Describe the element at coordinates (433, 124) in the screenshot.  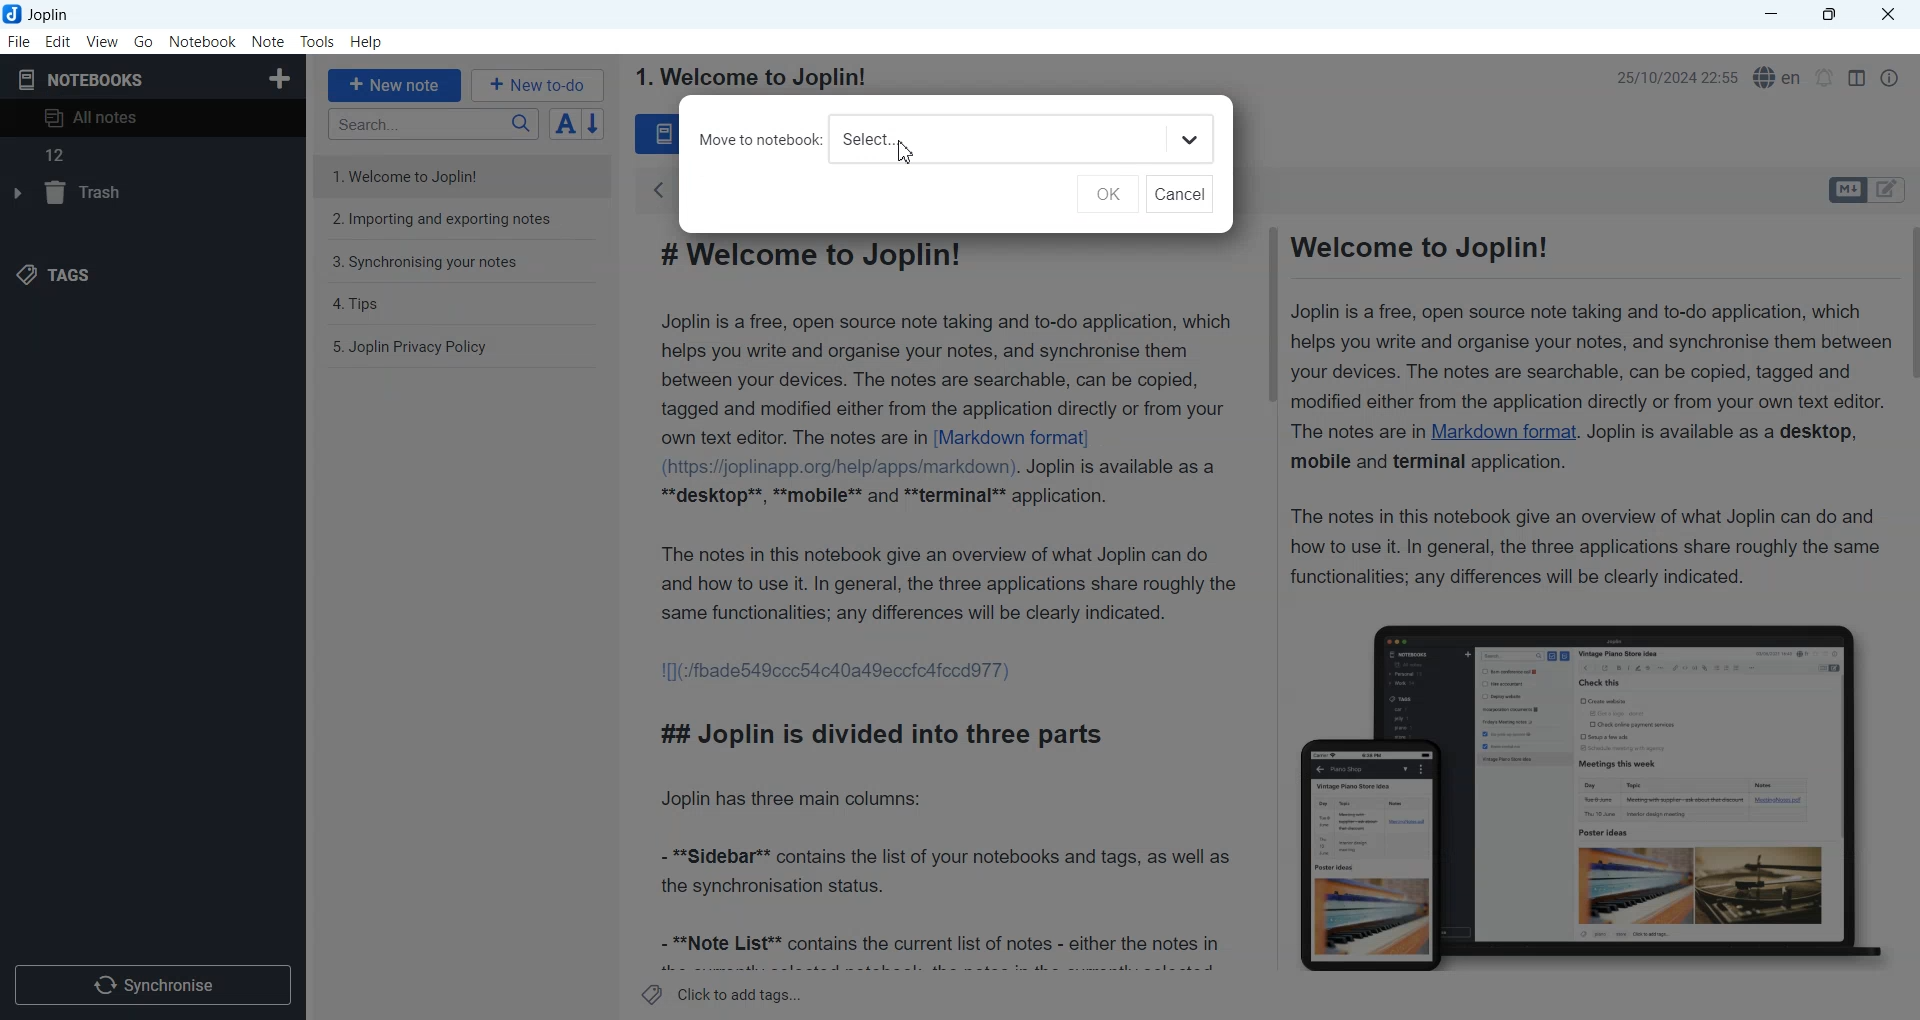
I see `Search bar` at that location.